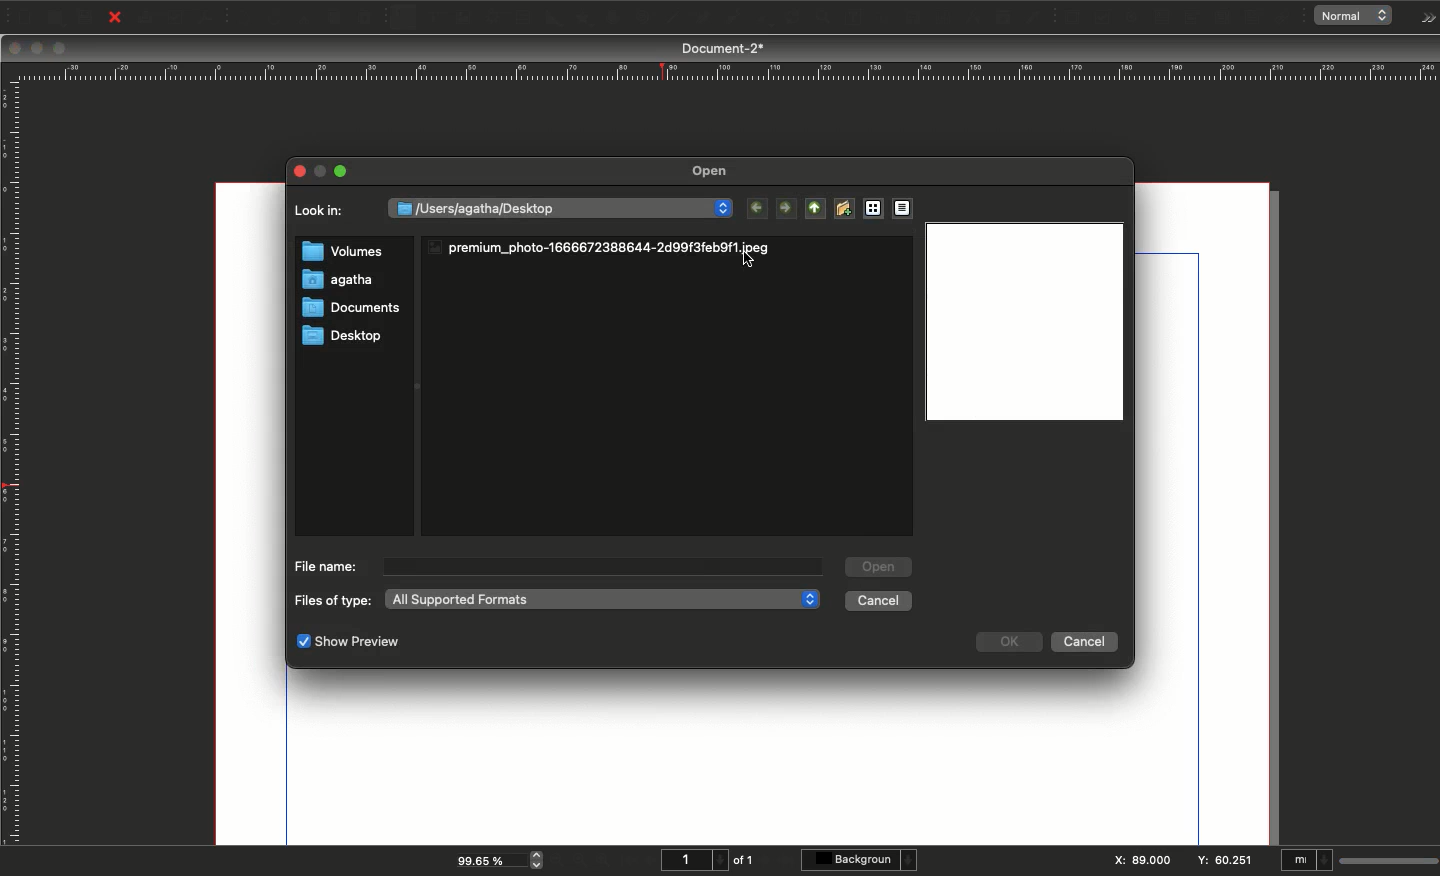 This screenshot has width=1440, height=876. Describe the element at coordinates (905, 17) in the screenshot. I see `Link text frames` at that location.